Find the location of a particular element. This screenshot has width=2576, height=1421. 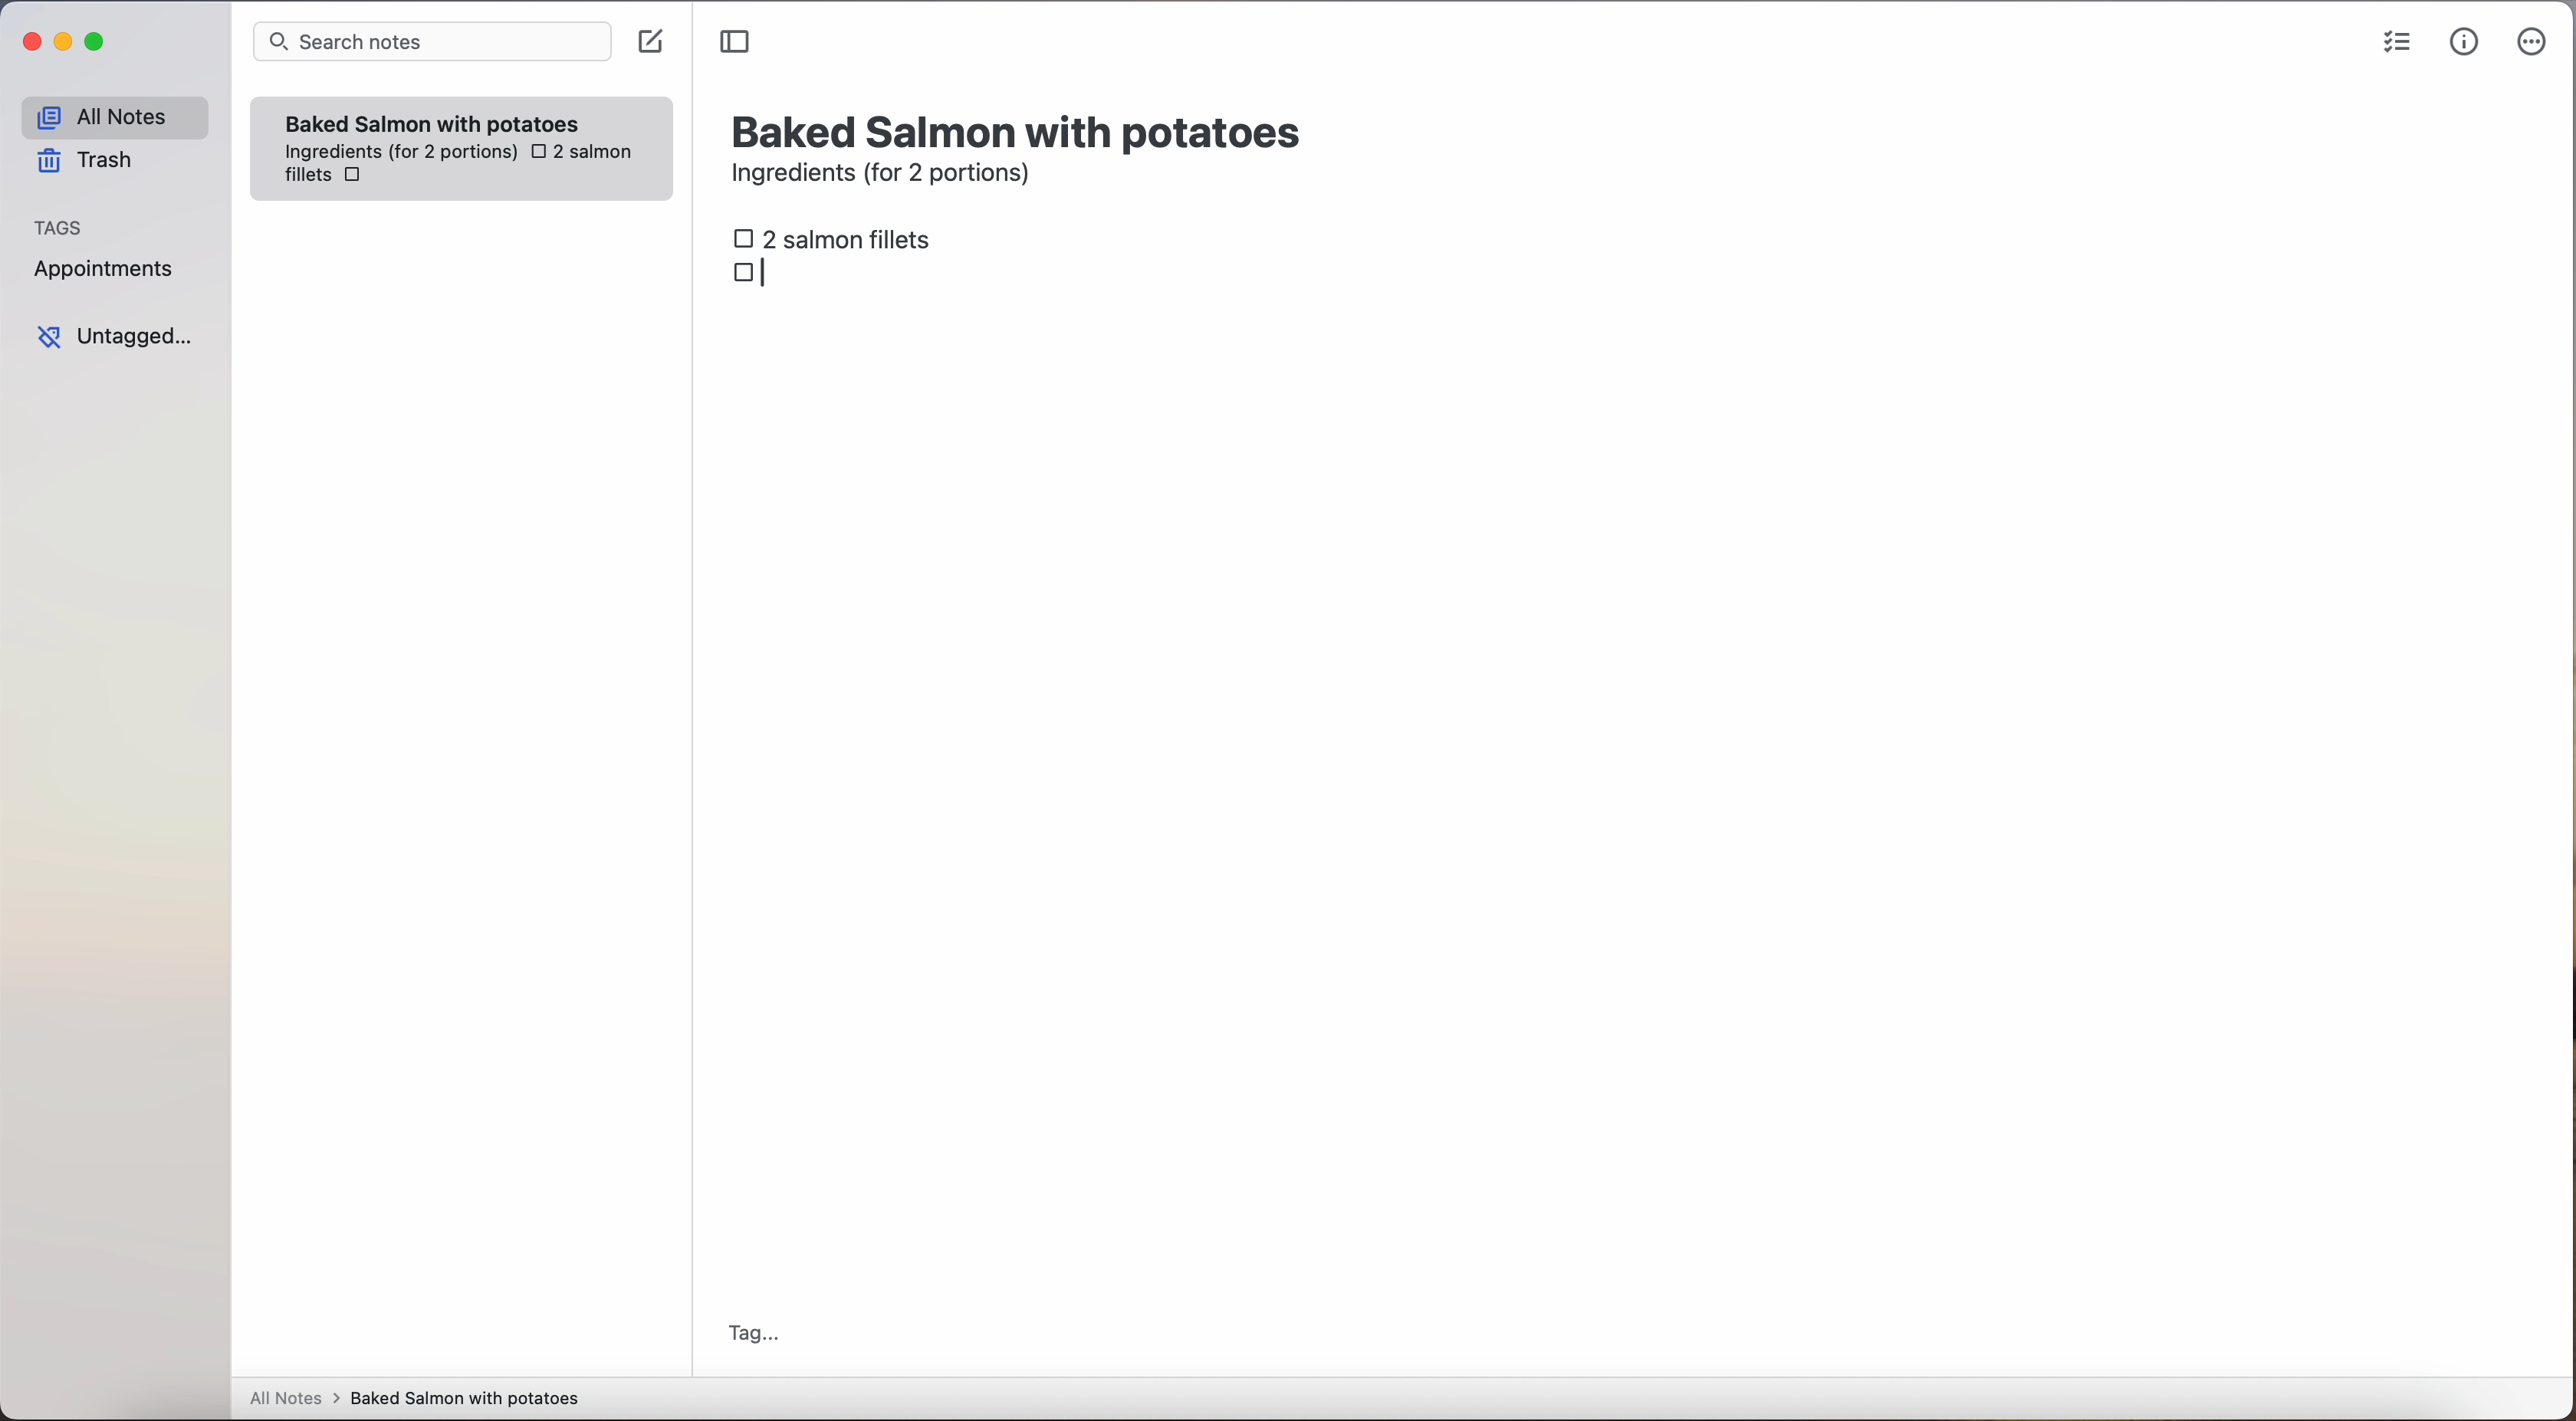

untagged is located at coordinates (117, 336).